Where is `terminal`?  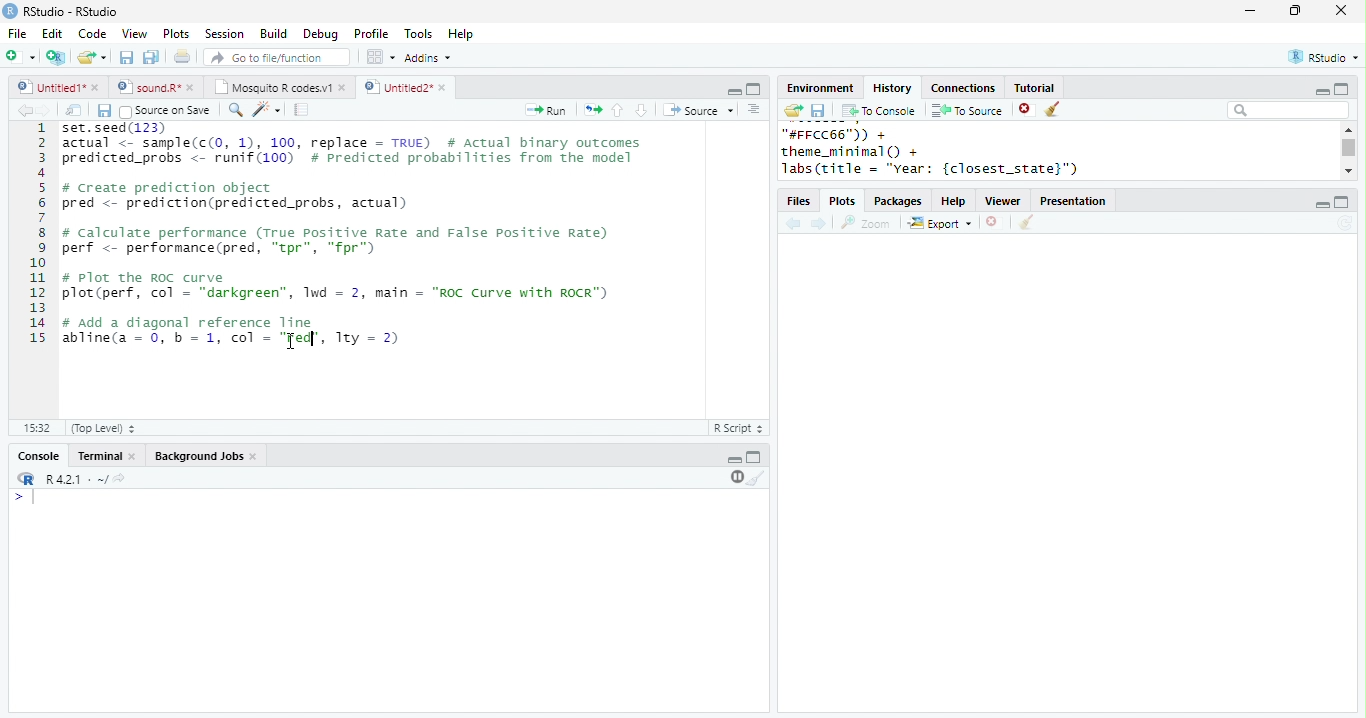 terminal is located at coordinates (97, 457).